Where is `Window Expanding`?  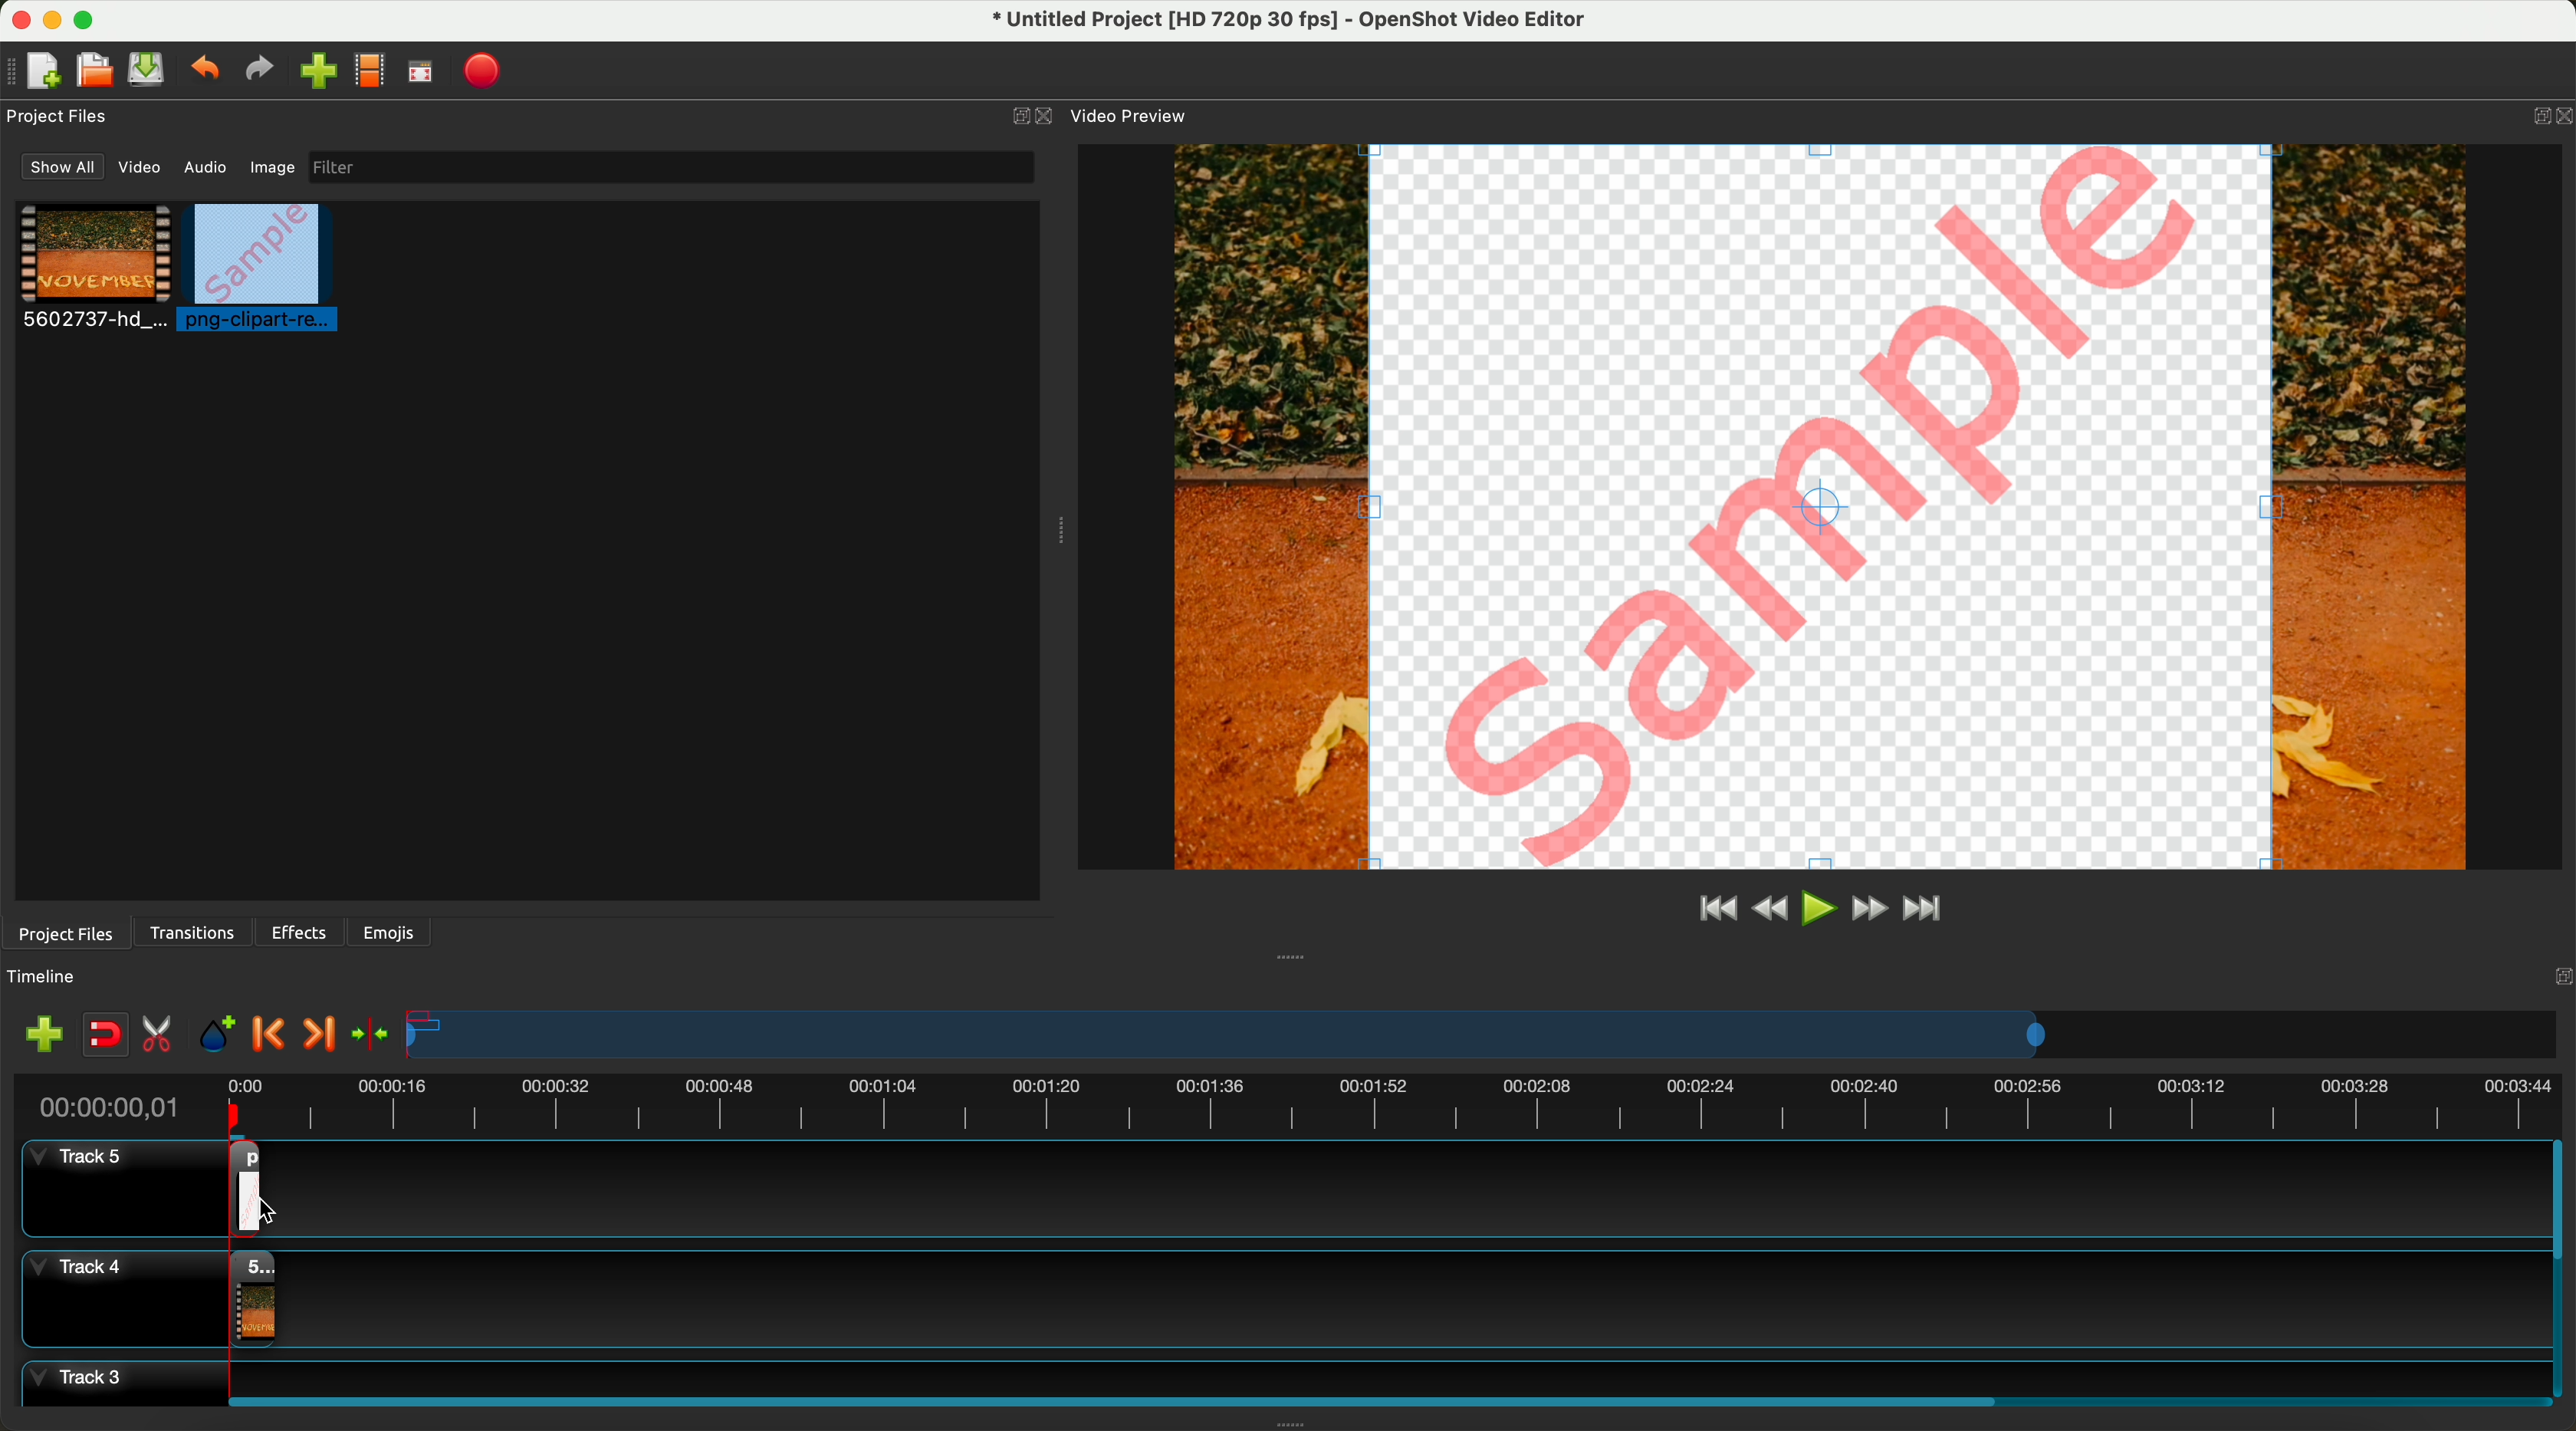
Window Expanding is located at coordinates (1292, 956).